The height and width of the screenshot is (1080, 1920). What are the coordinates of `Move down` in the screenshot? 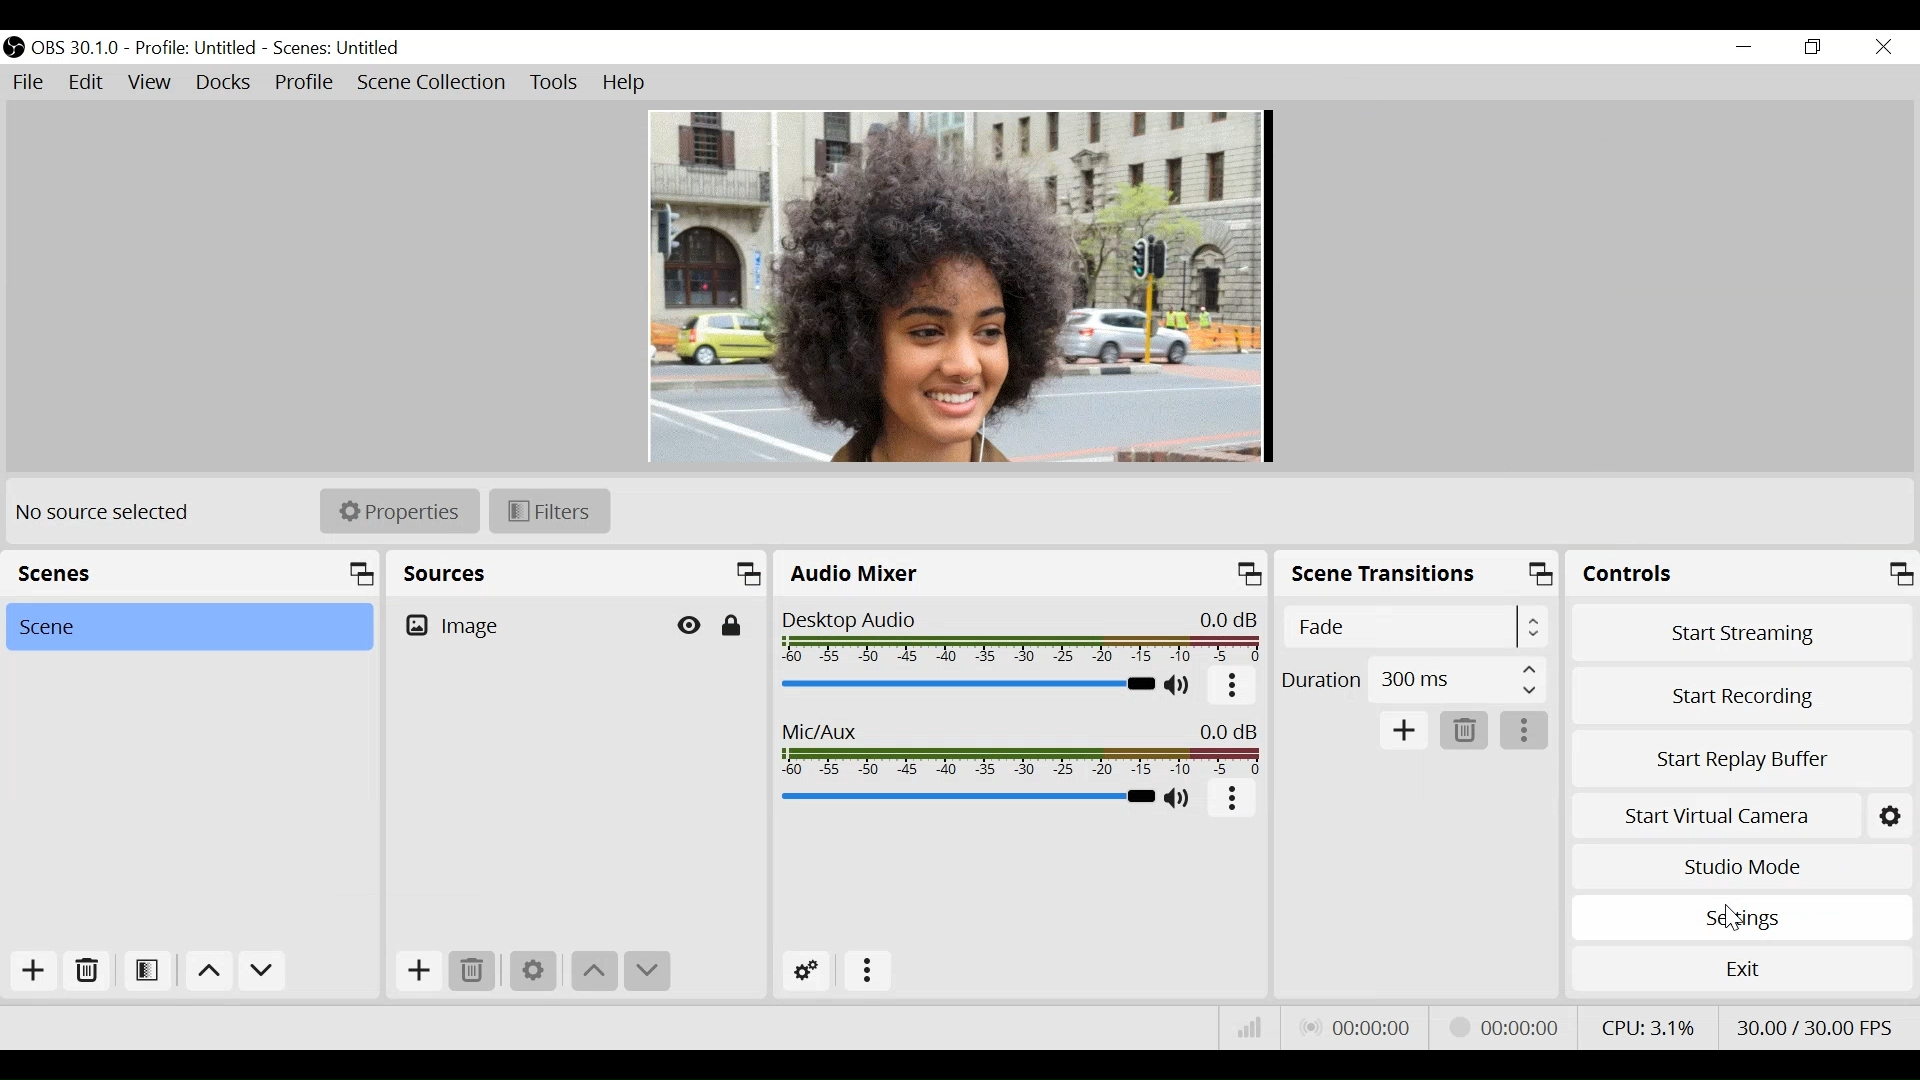 It's located at (646, 970).